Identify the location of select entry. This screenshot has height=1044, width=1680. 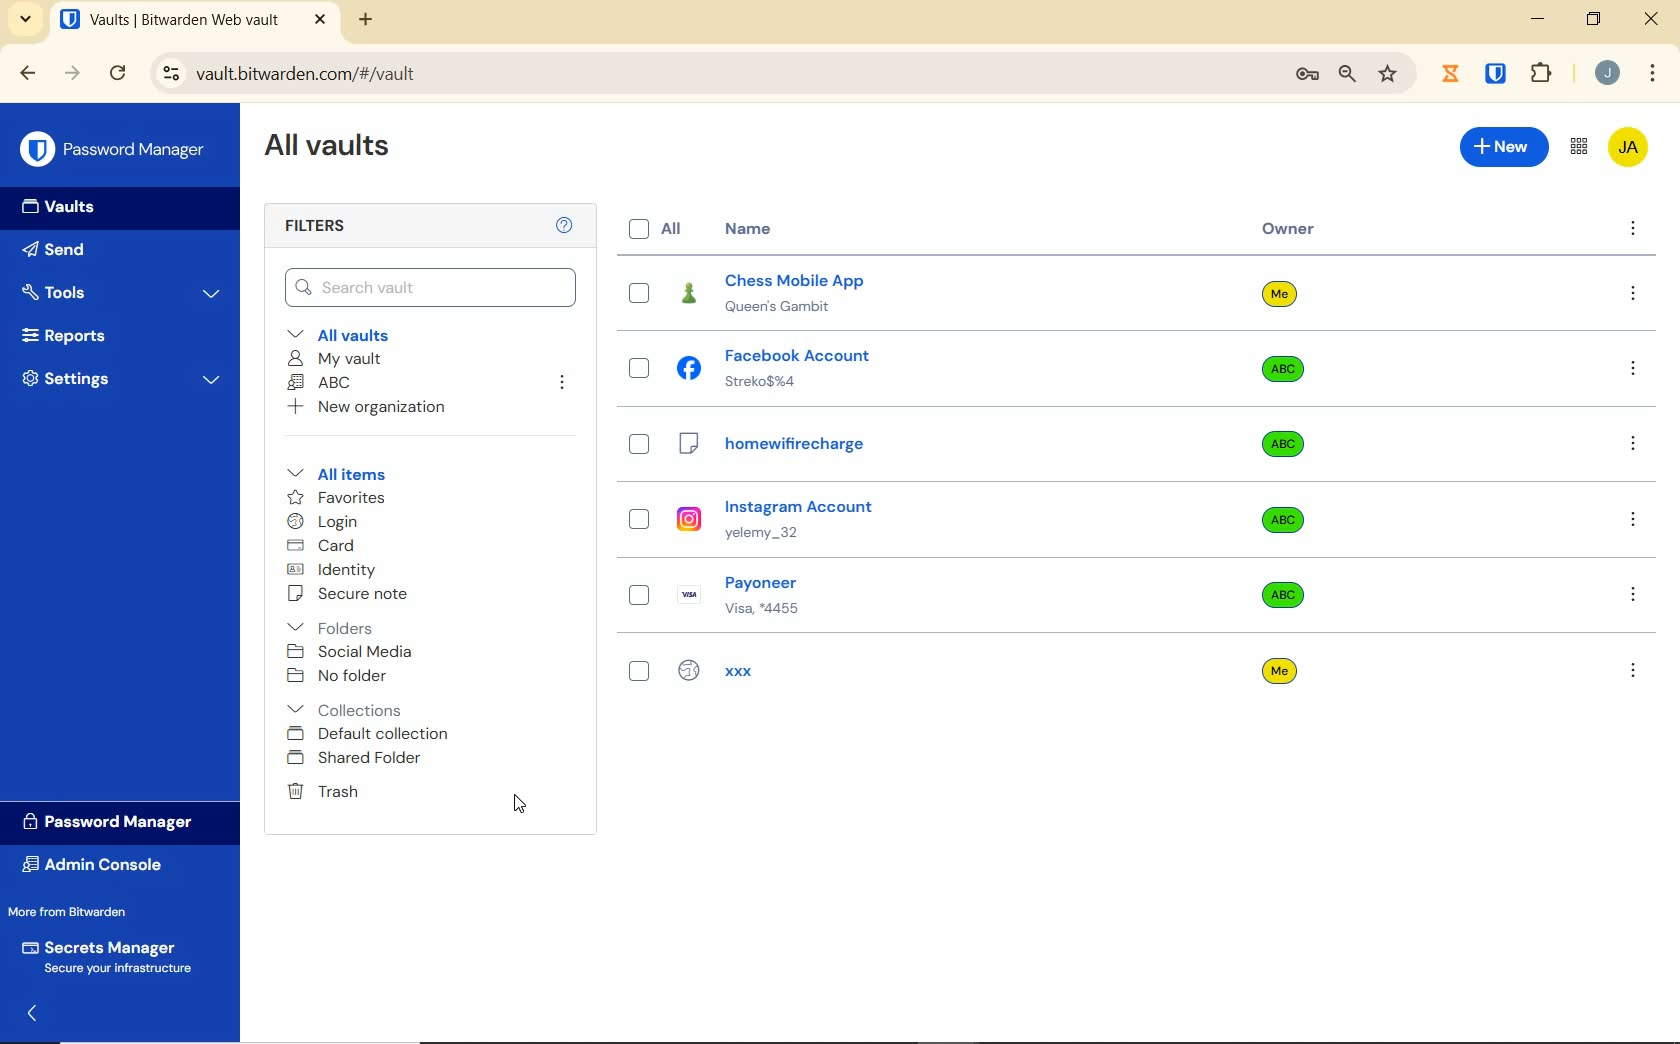
(638, 518).